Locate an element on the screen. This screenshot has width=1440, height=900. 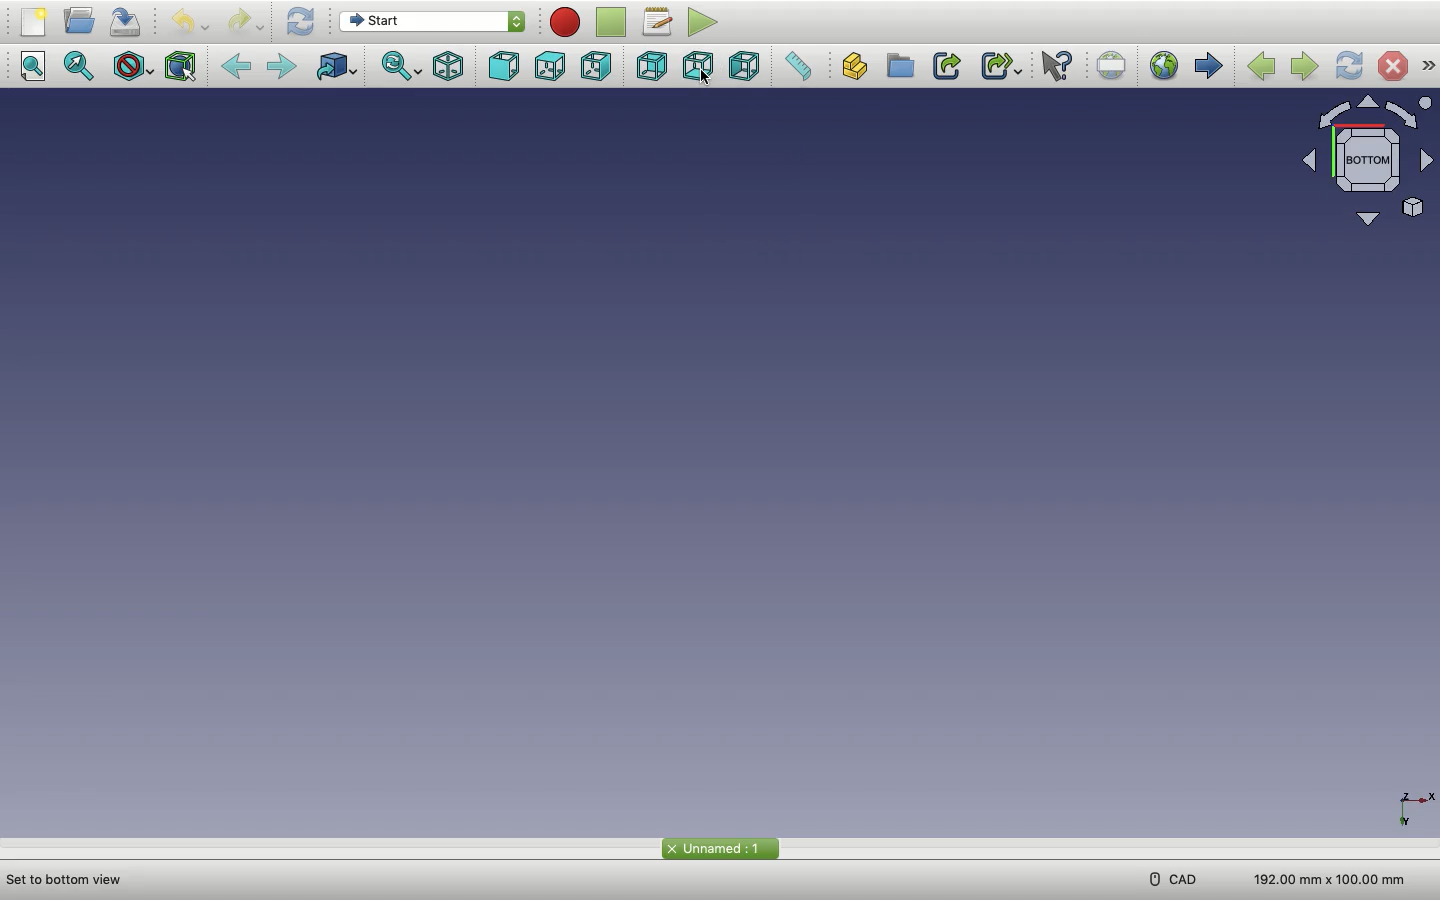
Sync view is located at coordinates (403, 69).